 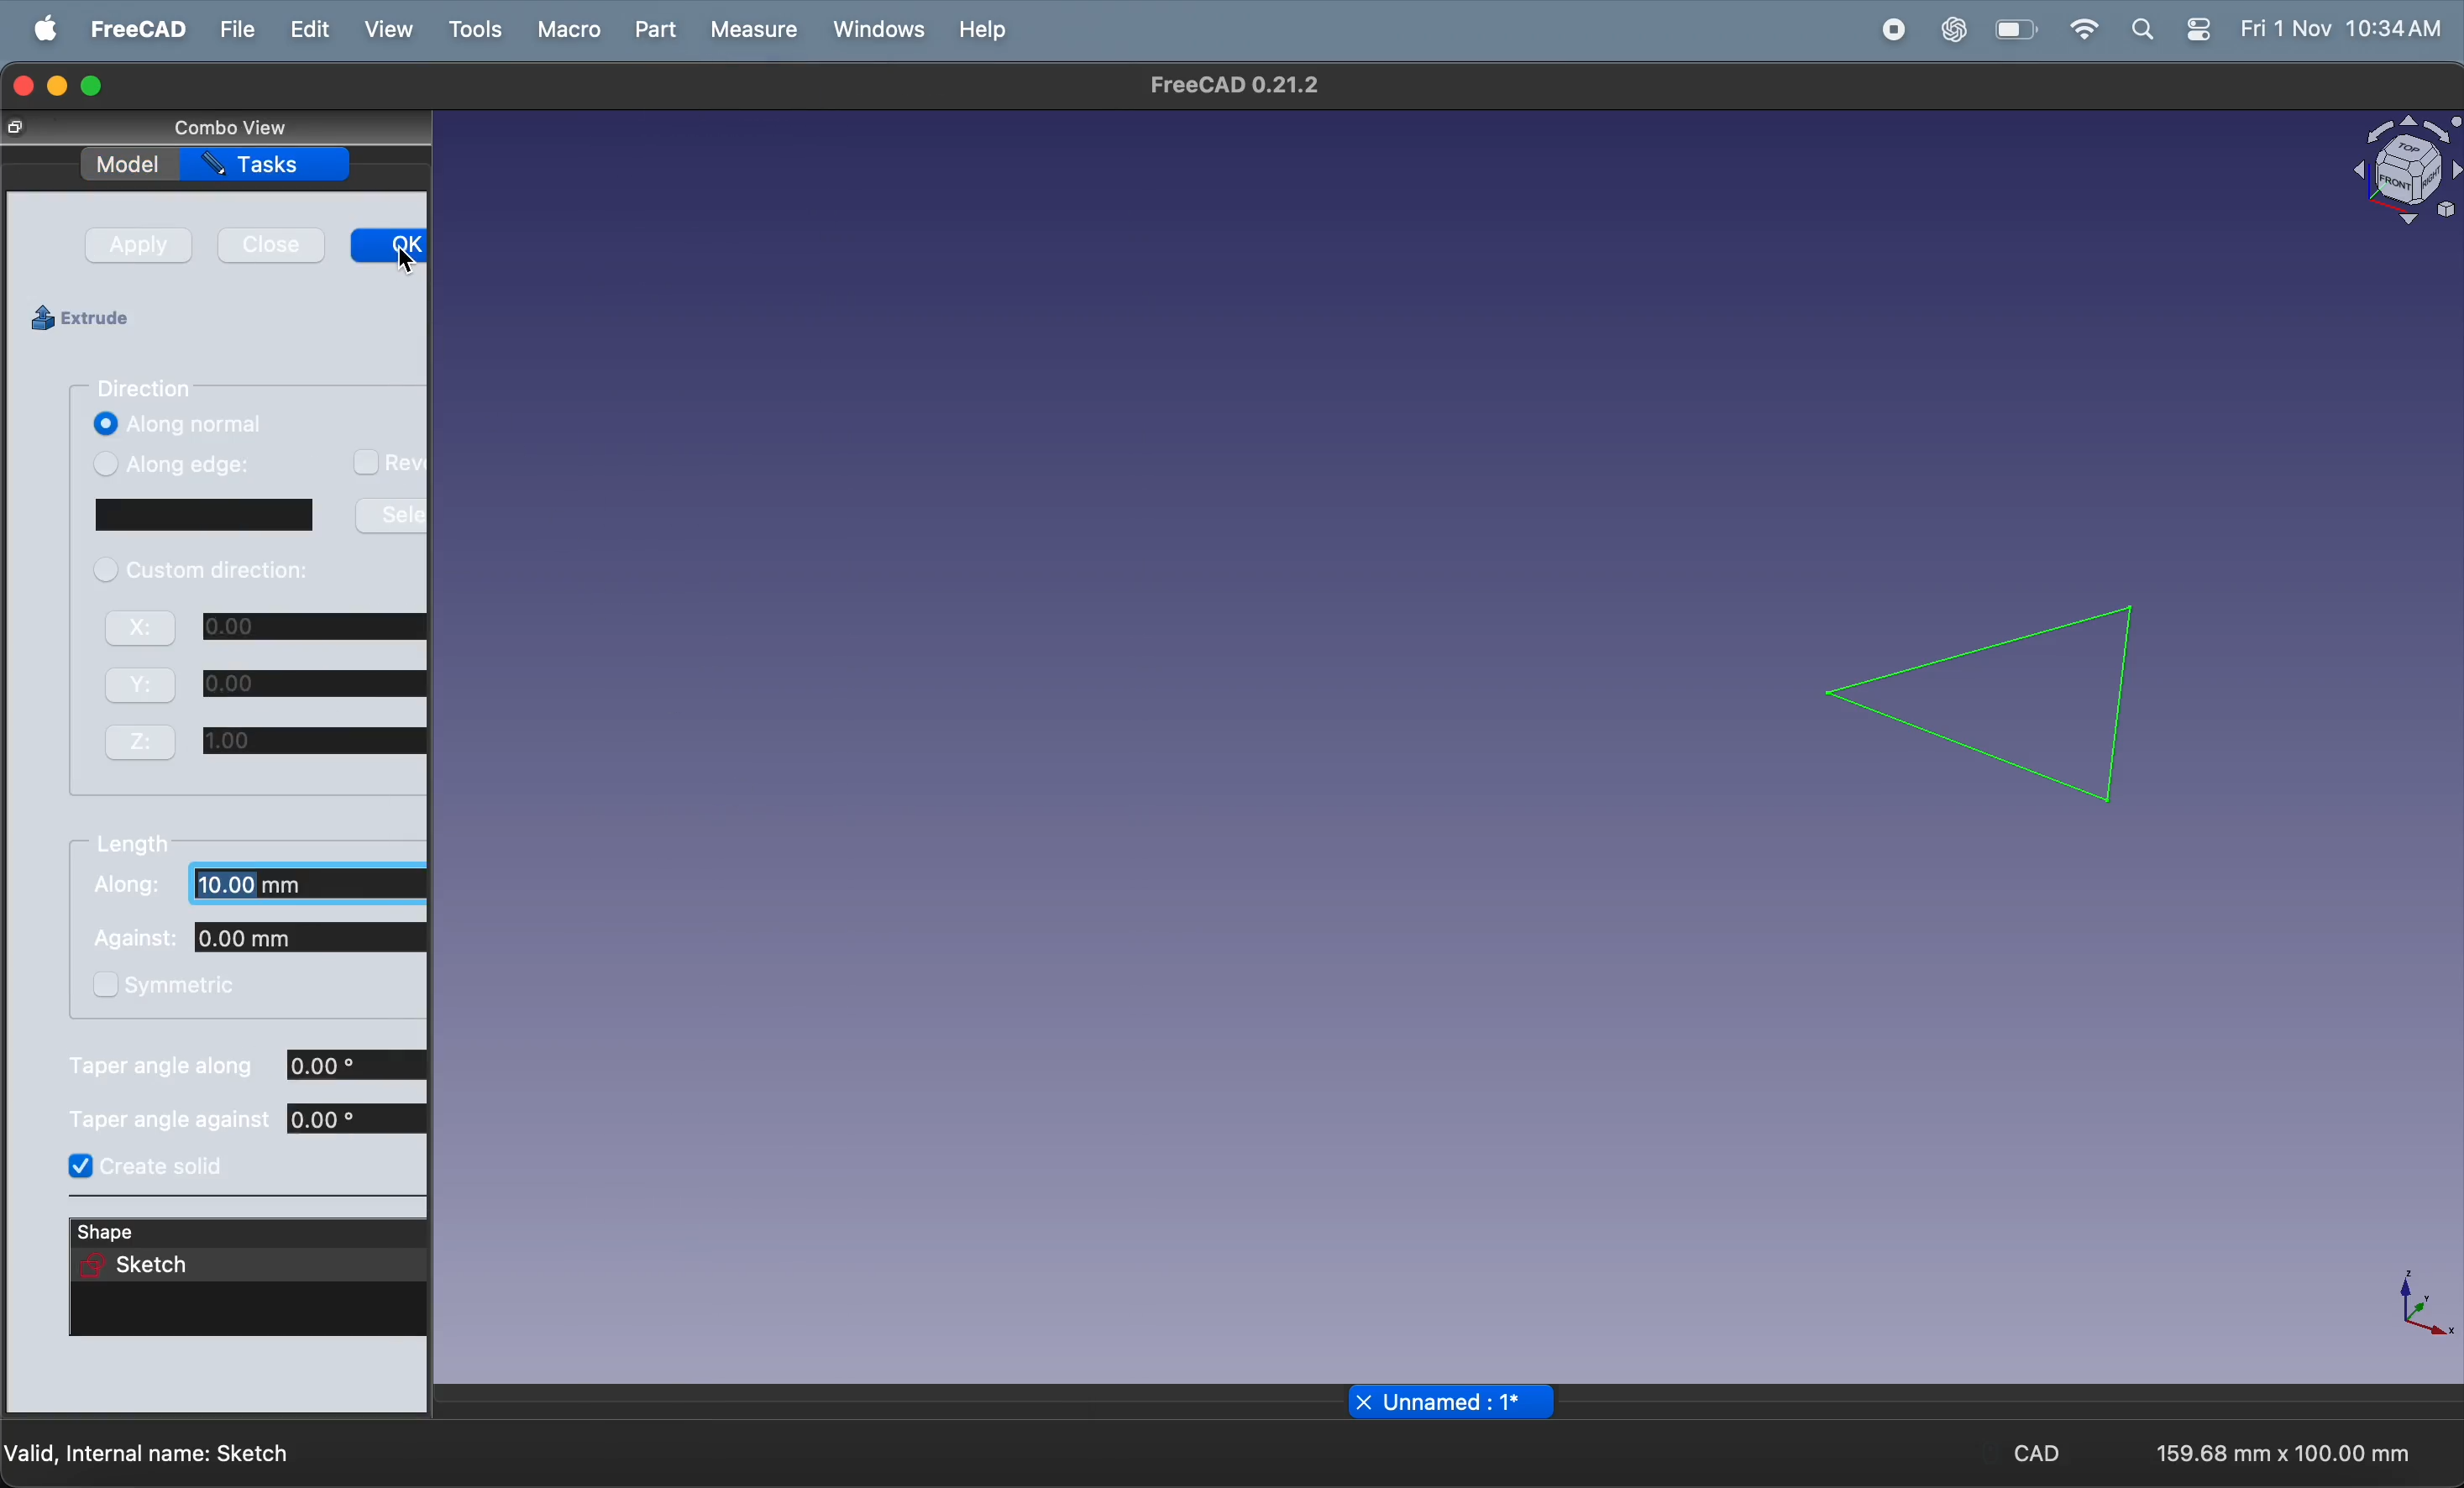 What do you see at coordinates (138, 29) in the screenshot?
I see `freecad` at bounding box center [138, 29].